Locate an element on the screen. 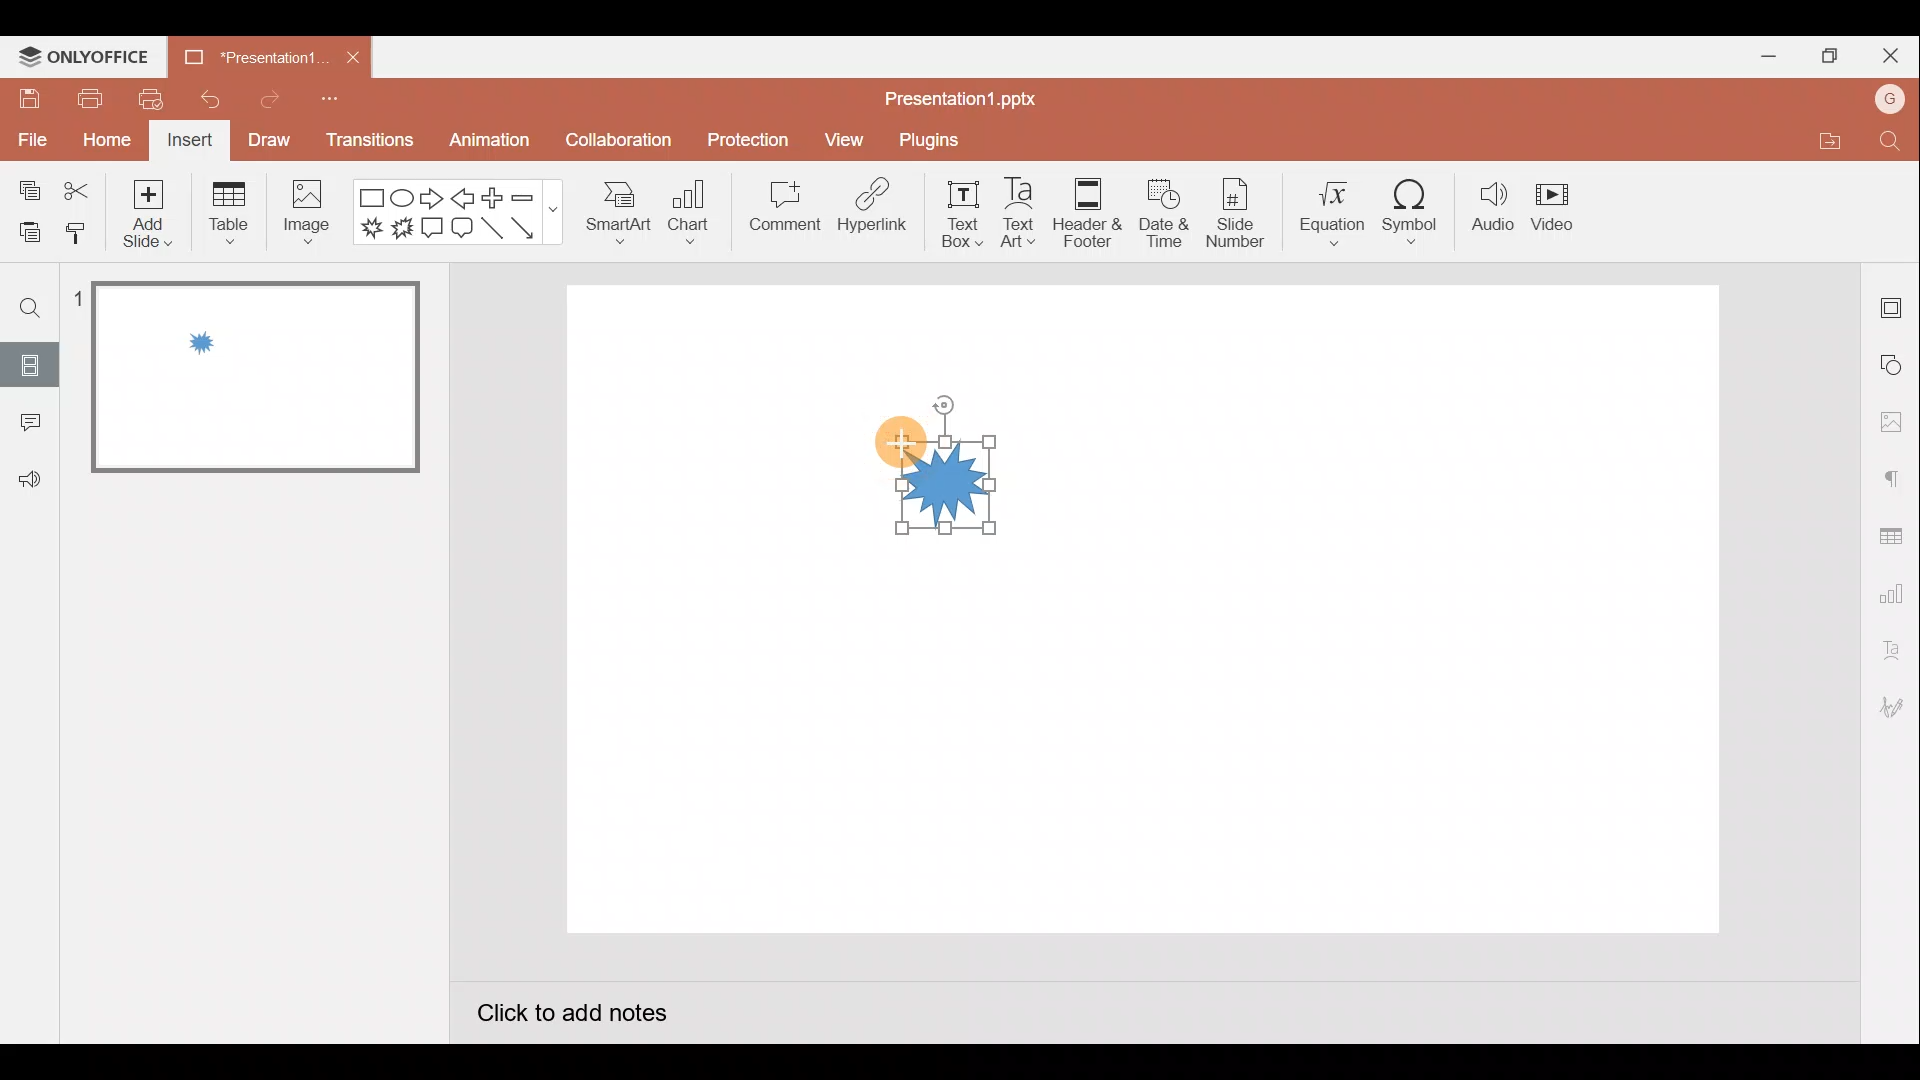 This screenshot has width=1920, height=1080. Print file is located at coordinates (88, 99).